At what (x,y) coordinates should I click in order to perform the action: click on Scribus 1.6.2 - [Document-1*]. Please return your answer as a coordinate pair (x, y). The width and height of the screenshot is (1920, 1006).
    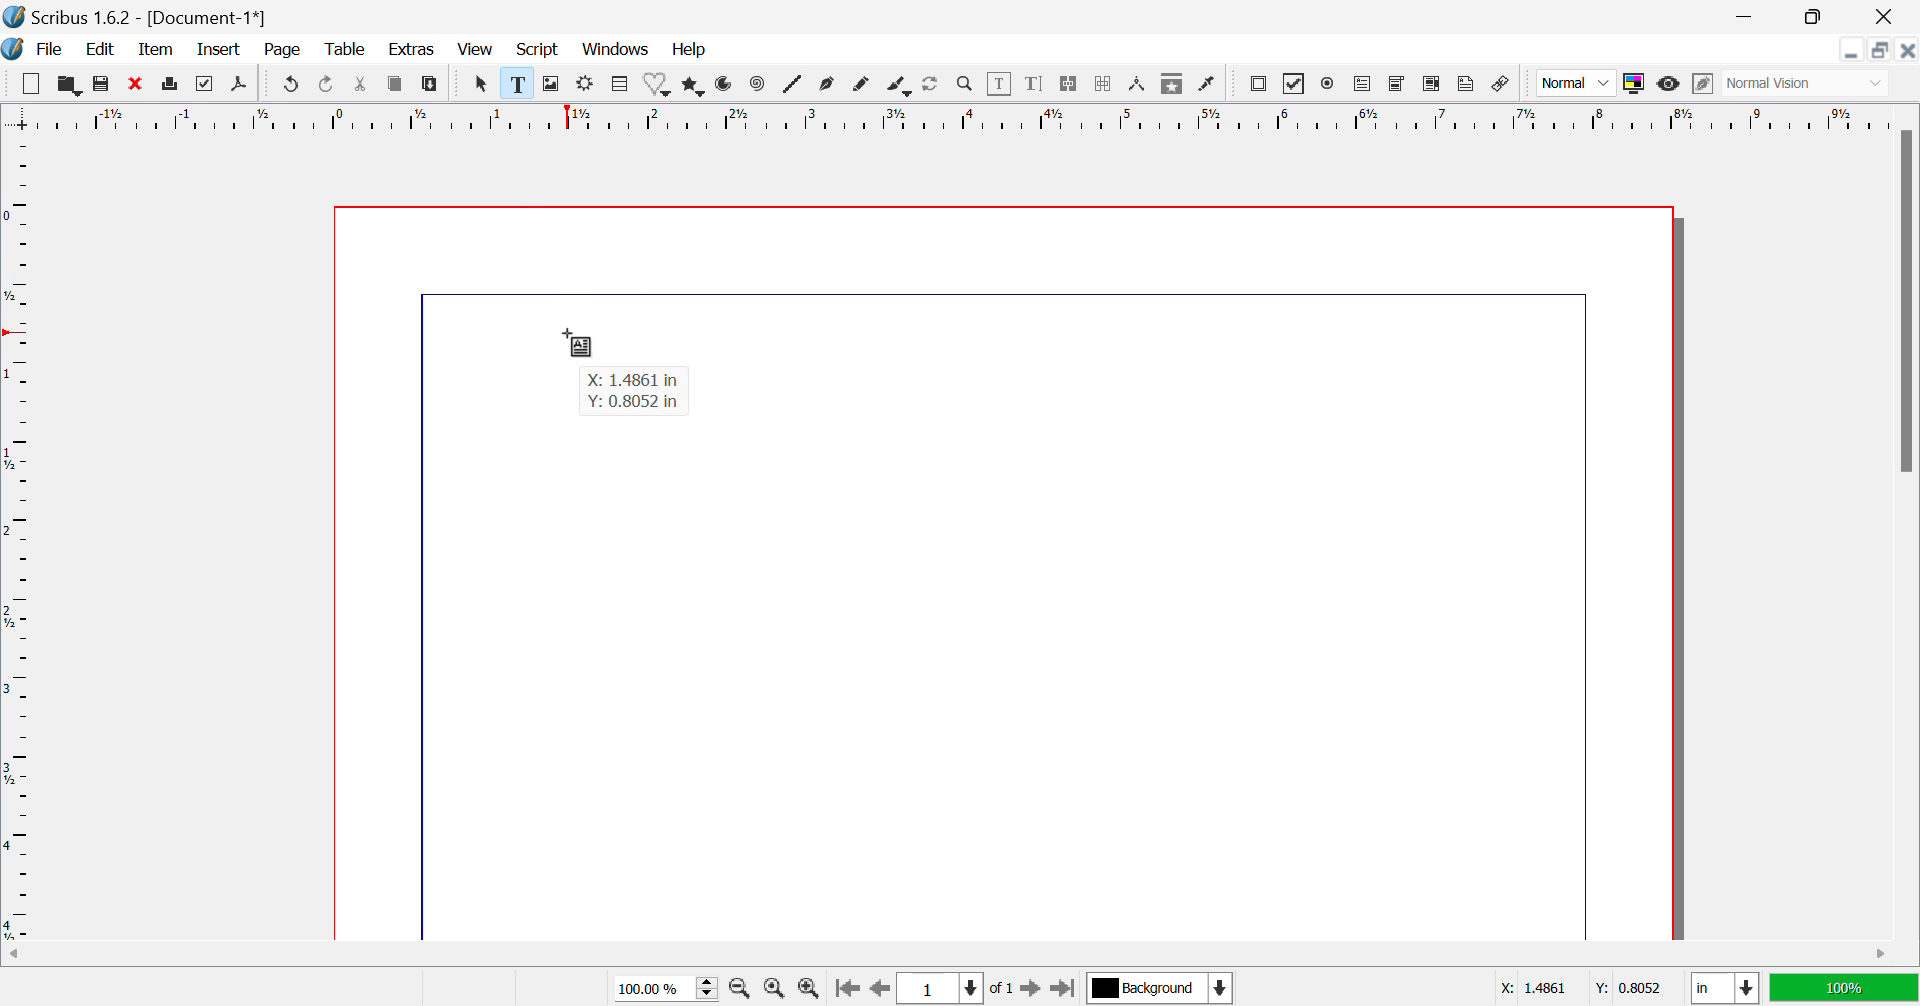
    Looking at the image, I should click on (151, 17).